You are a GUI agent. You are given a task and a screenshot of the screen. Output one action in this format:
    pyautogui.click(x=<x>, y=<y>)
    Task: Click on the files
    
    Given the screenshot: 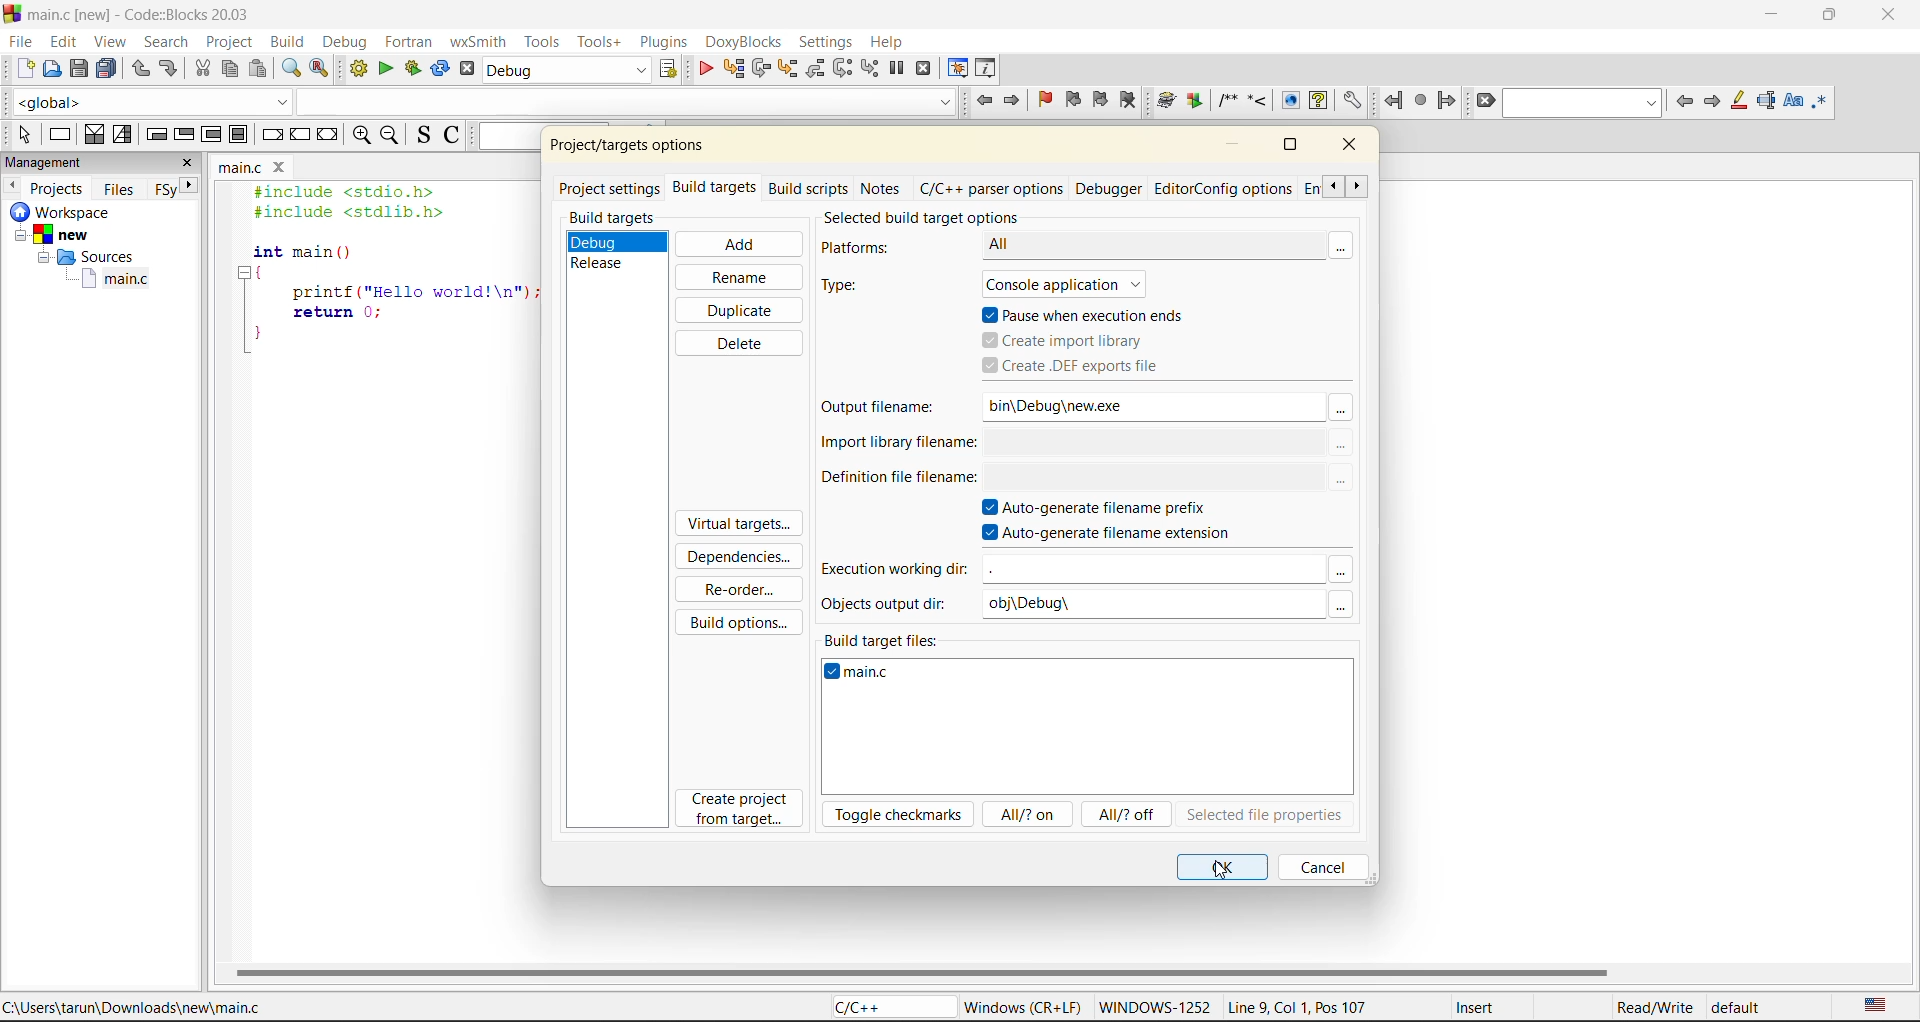 What is the action you would take?
    pyautogui.click(x=120, y=190)
    